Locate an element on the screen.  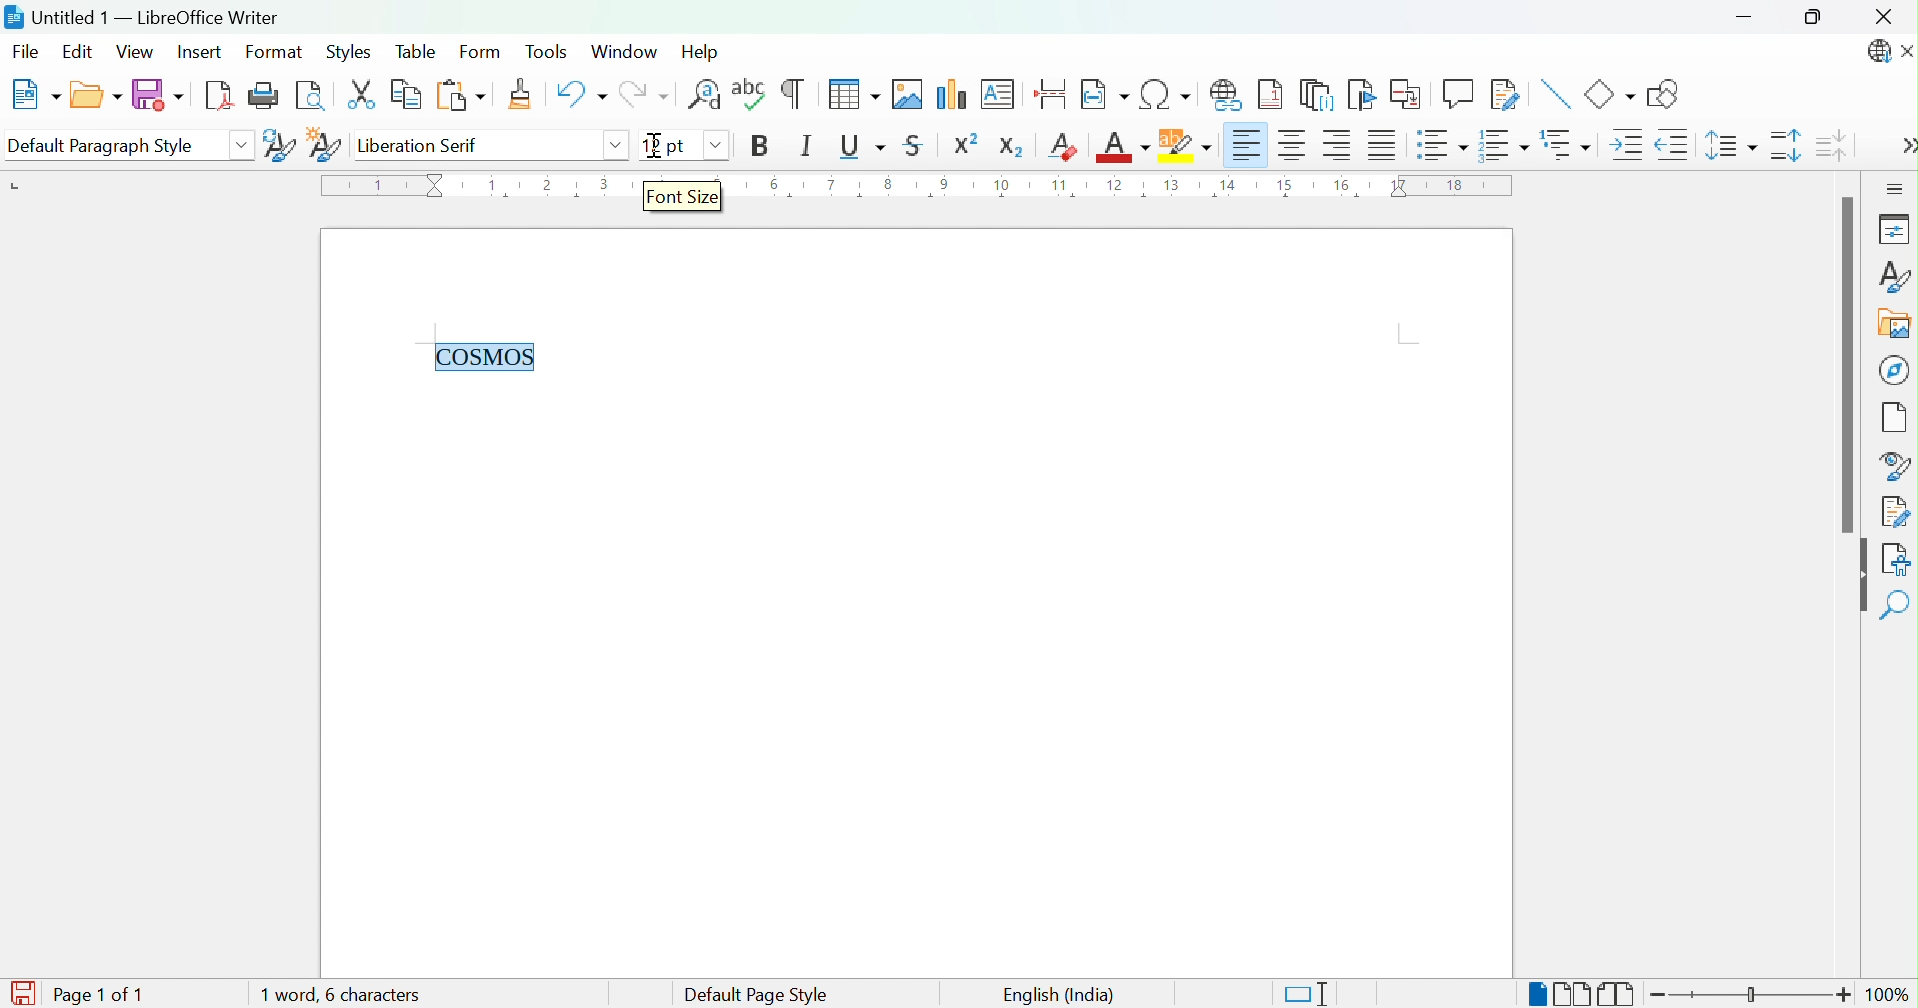
Window is located at coordinates (628, 53).